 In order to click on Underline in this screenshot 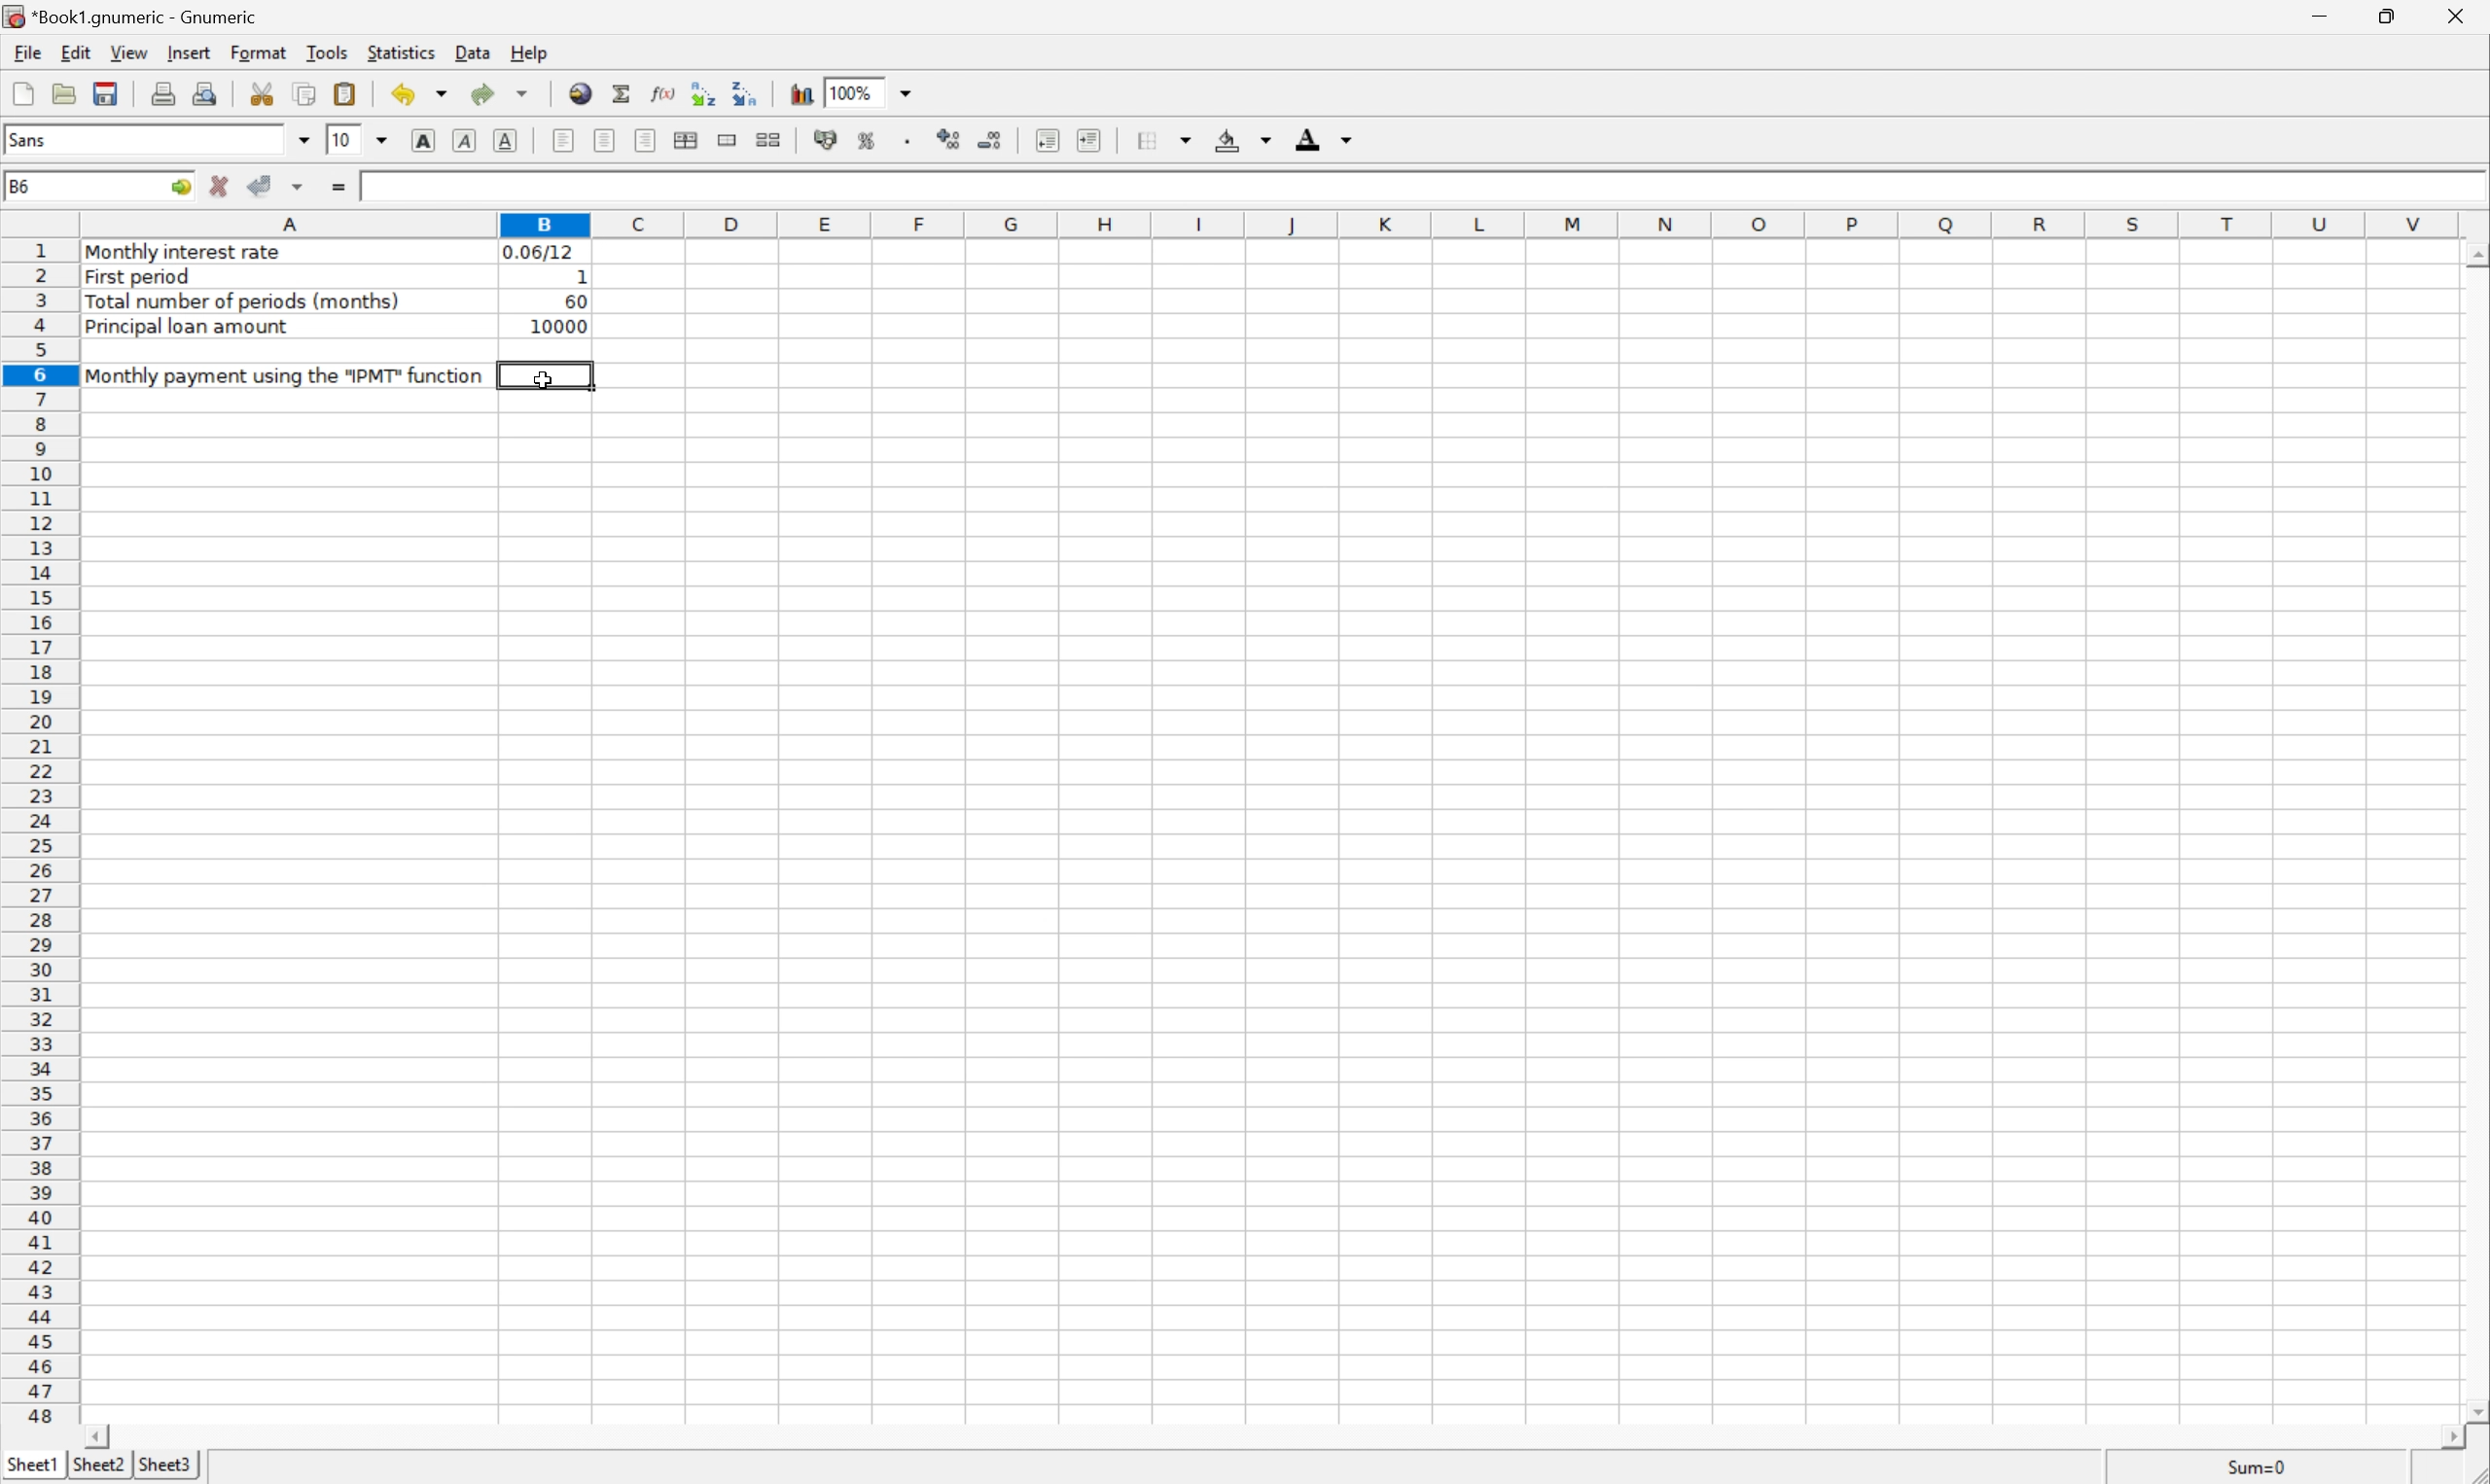, I will do `click(506, 138)`.